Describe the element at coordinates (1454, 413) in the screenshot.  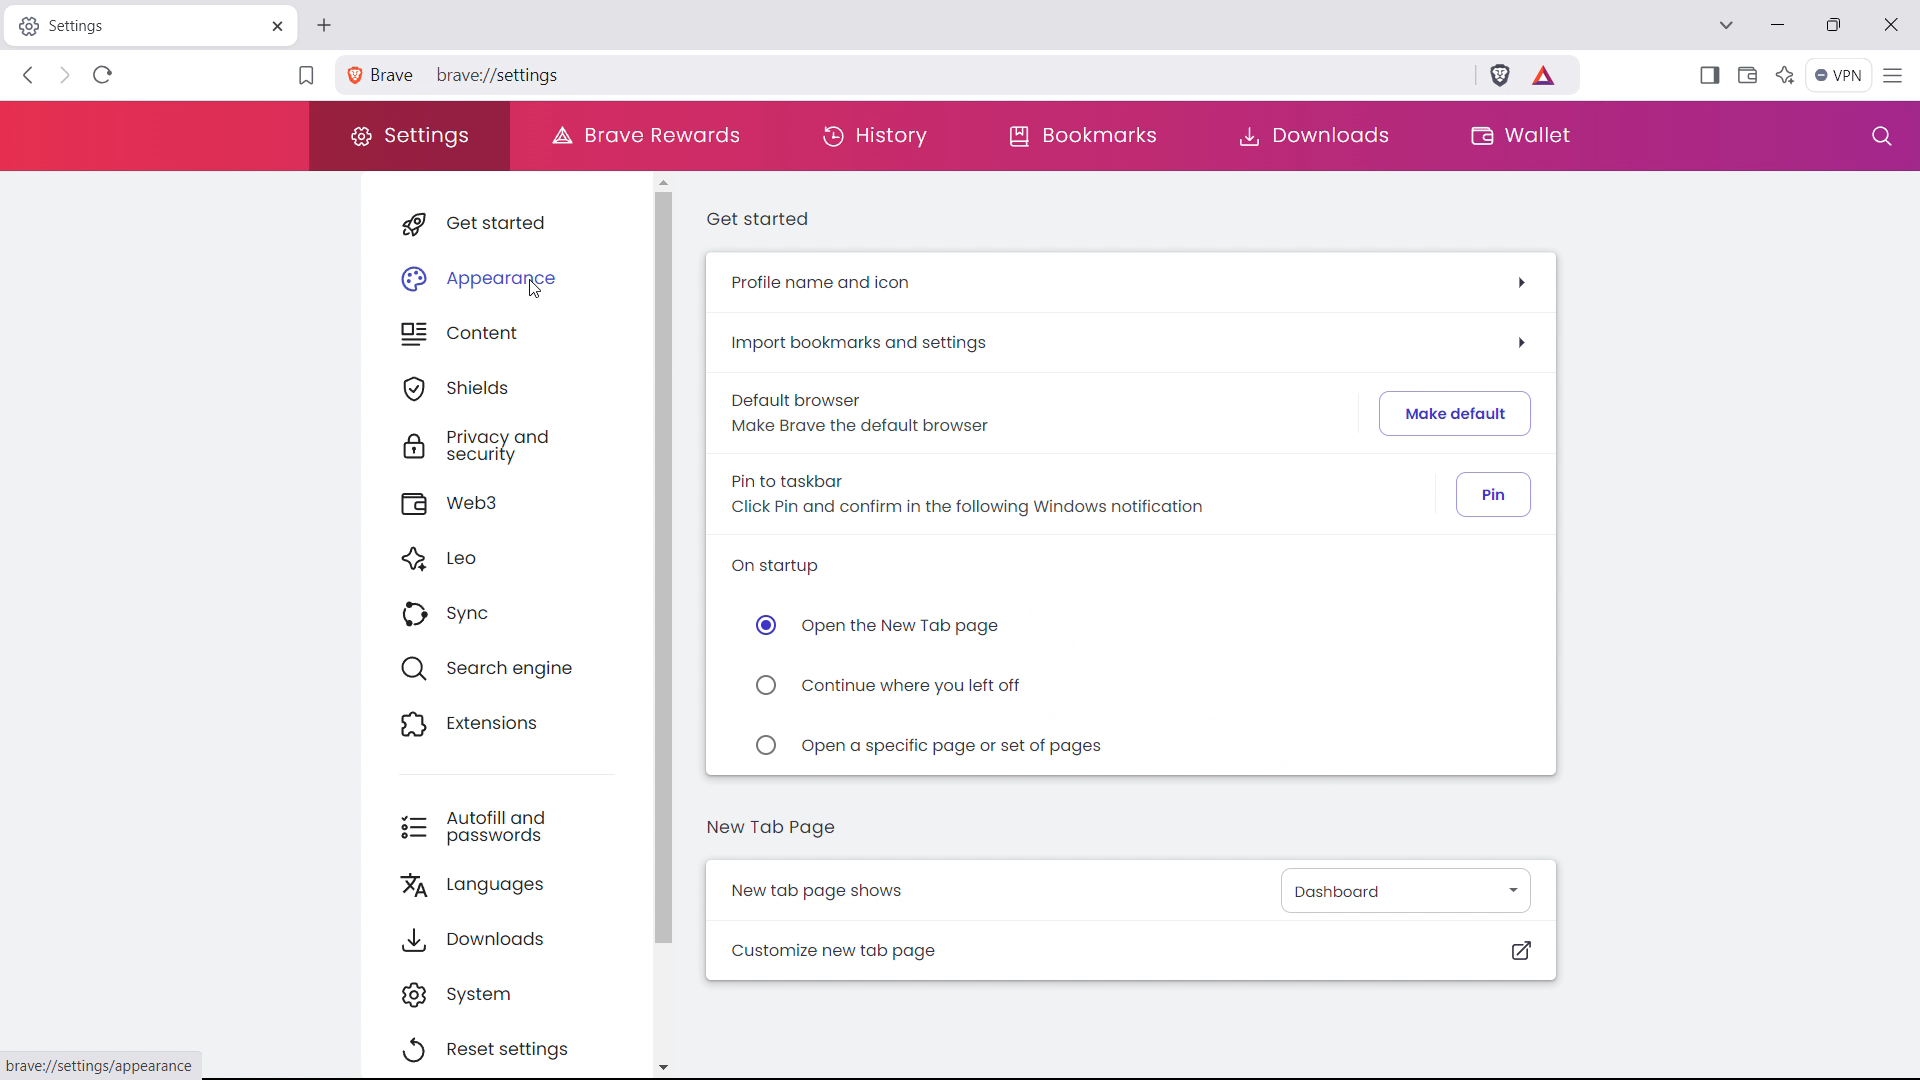
I see `make default` at that location.